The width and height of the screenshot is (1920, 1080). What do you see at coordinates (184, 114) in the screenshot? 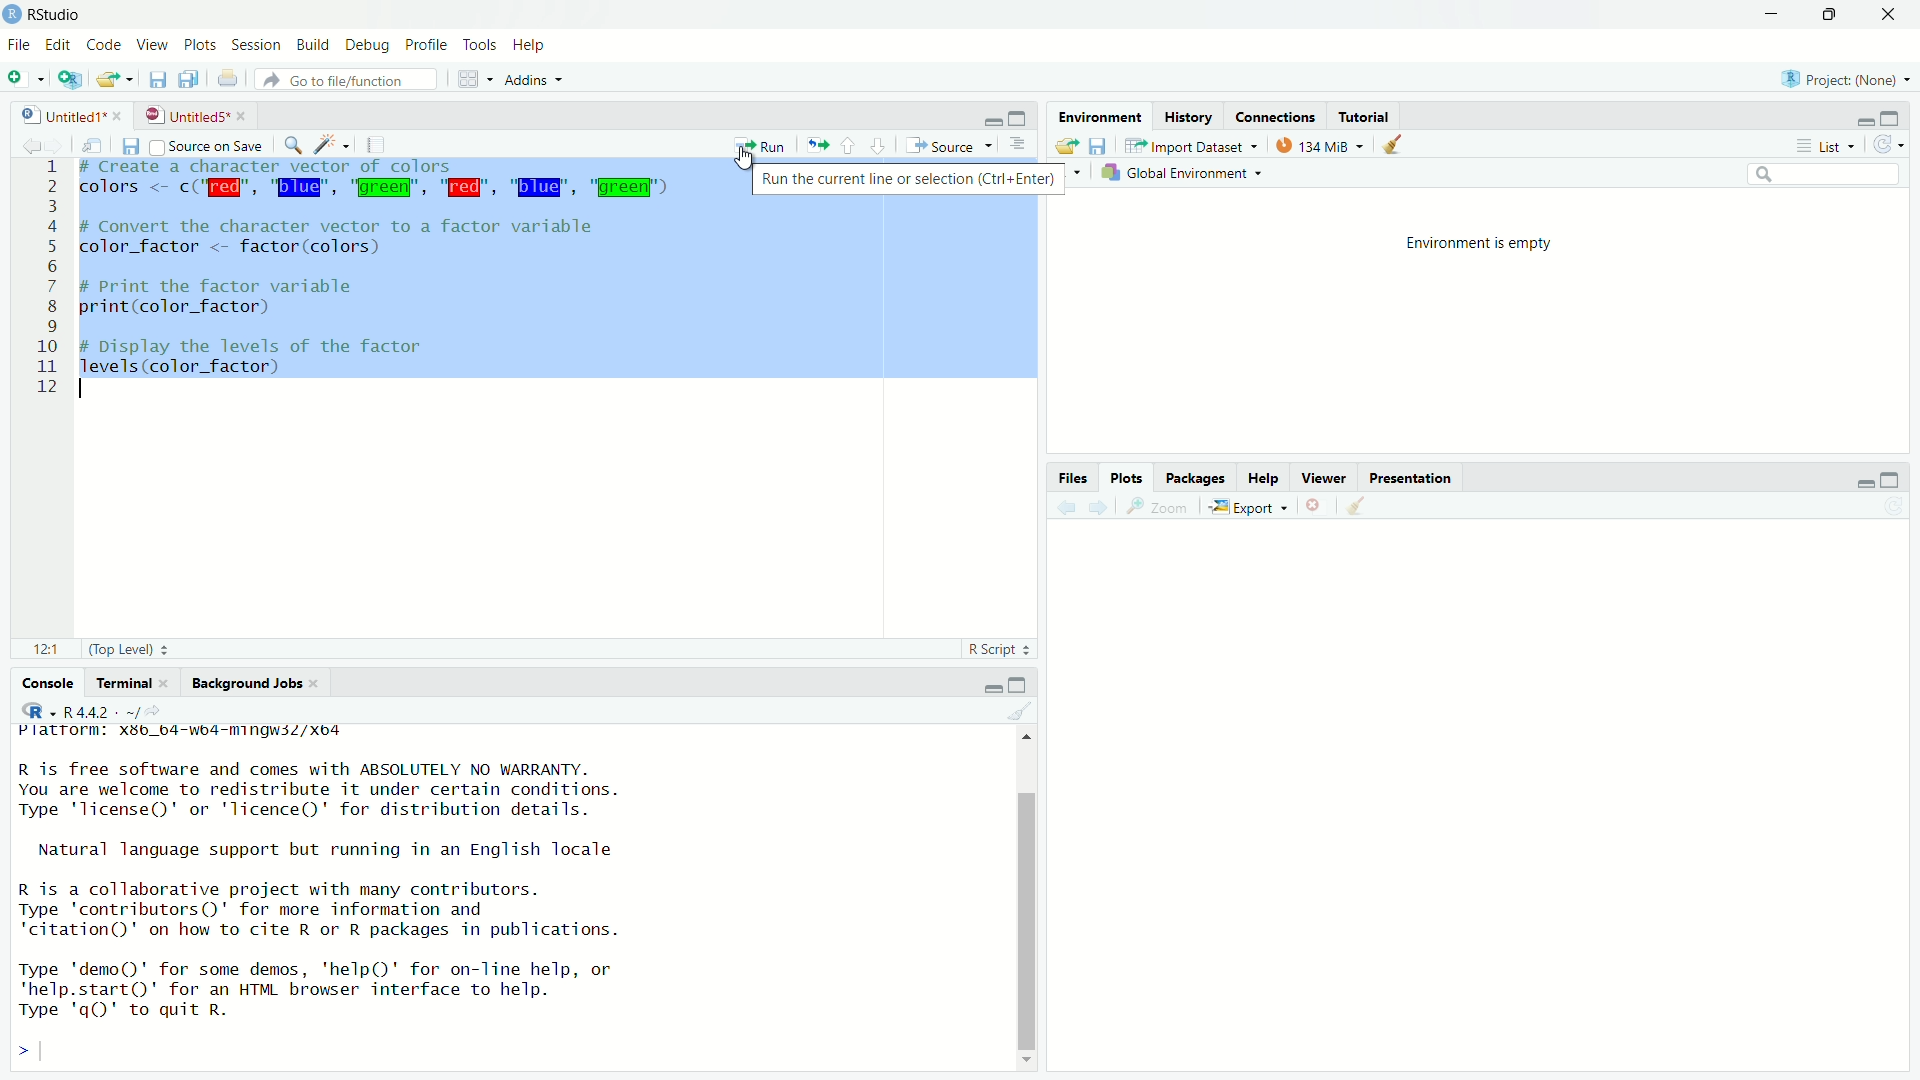
I see `untitled5` at bounding box center [184, 114].